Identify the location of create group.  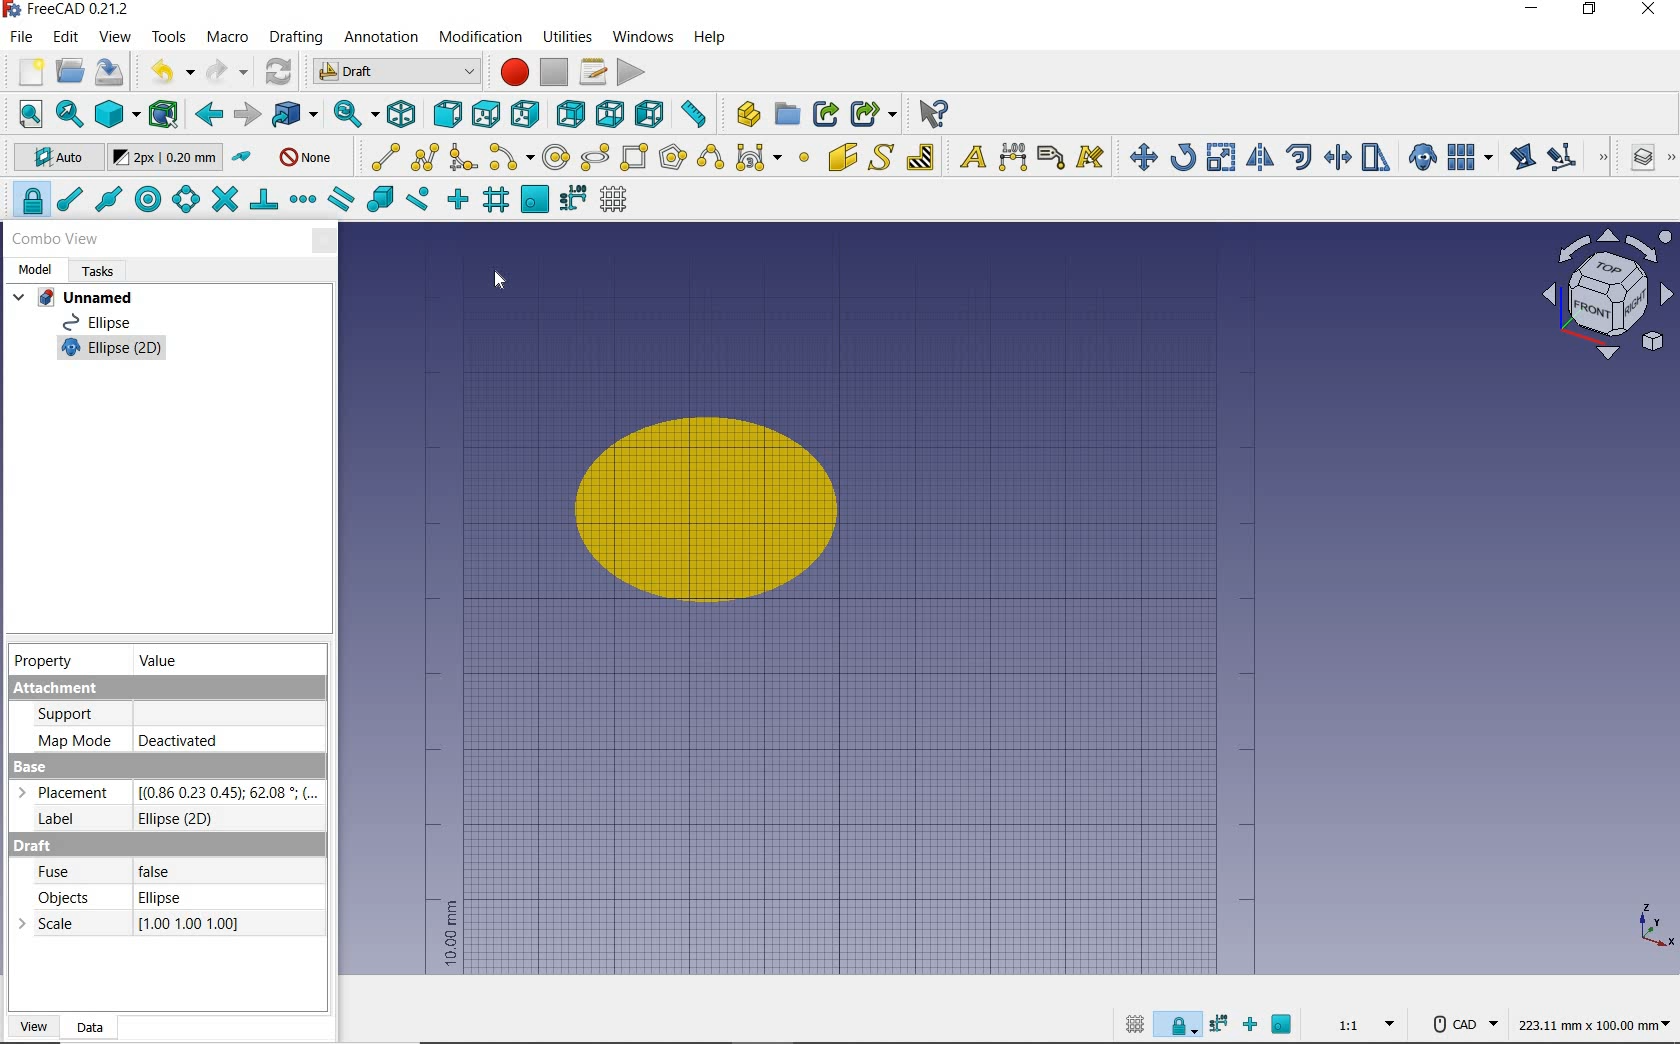
(788, 115).